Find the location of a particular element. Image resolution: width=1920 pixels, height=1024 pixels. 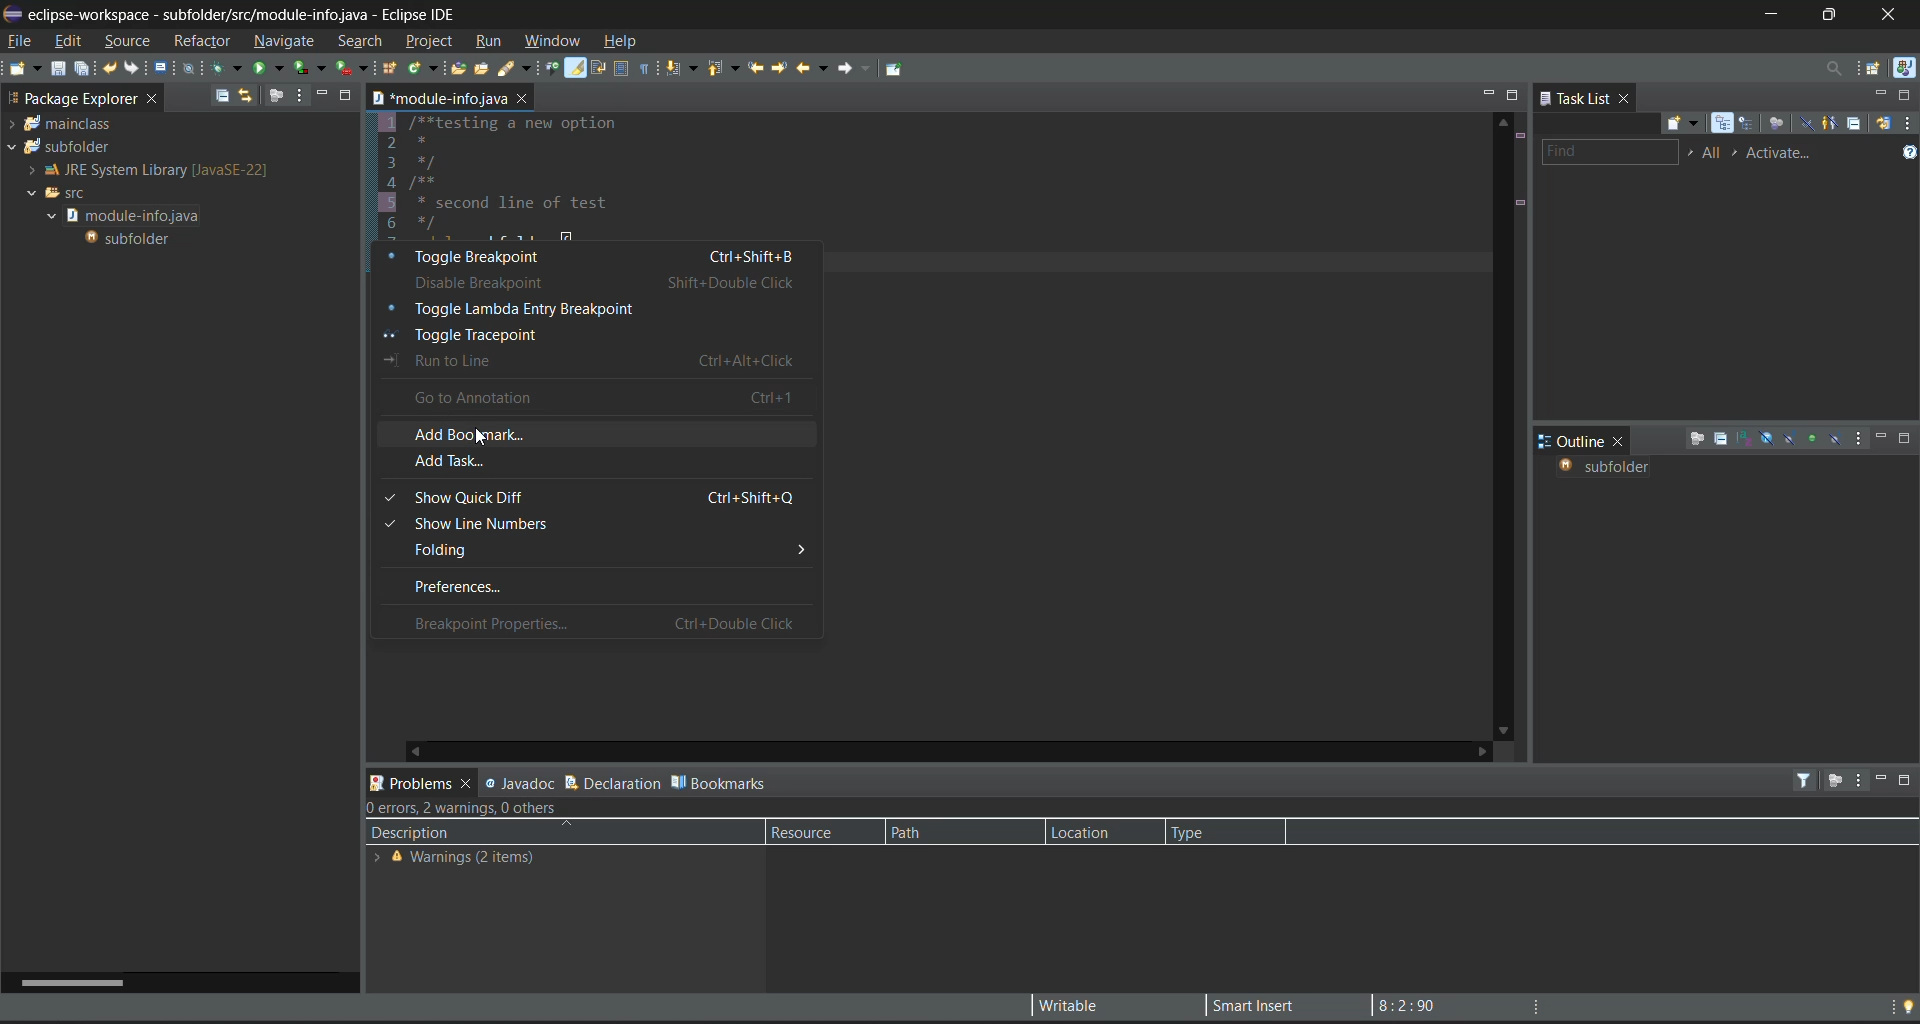

activate is located at coordinates (1786, 152).